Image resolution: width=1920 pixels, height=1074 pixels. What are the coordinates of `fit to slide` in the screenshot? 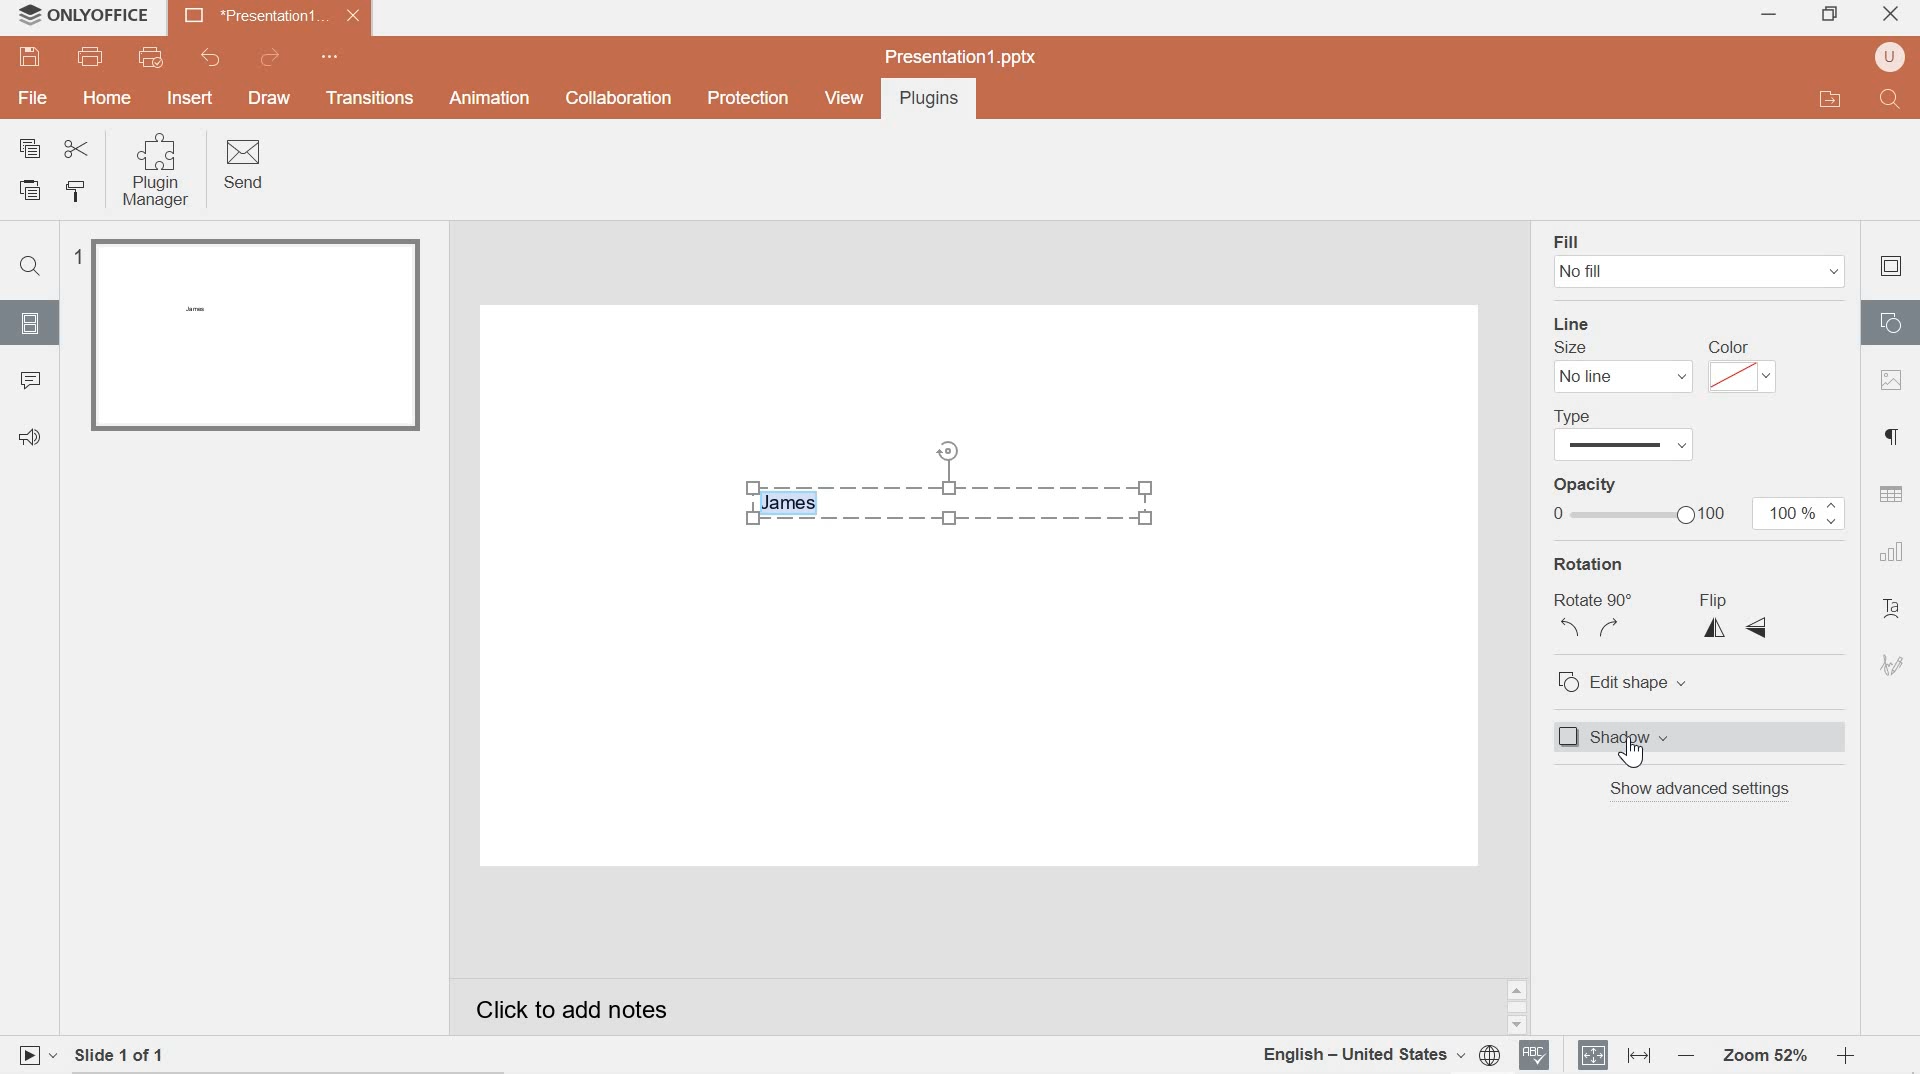 It's located at (1593, 1055).